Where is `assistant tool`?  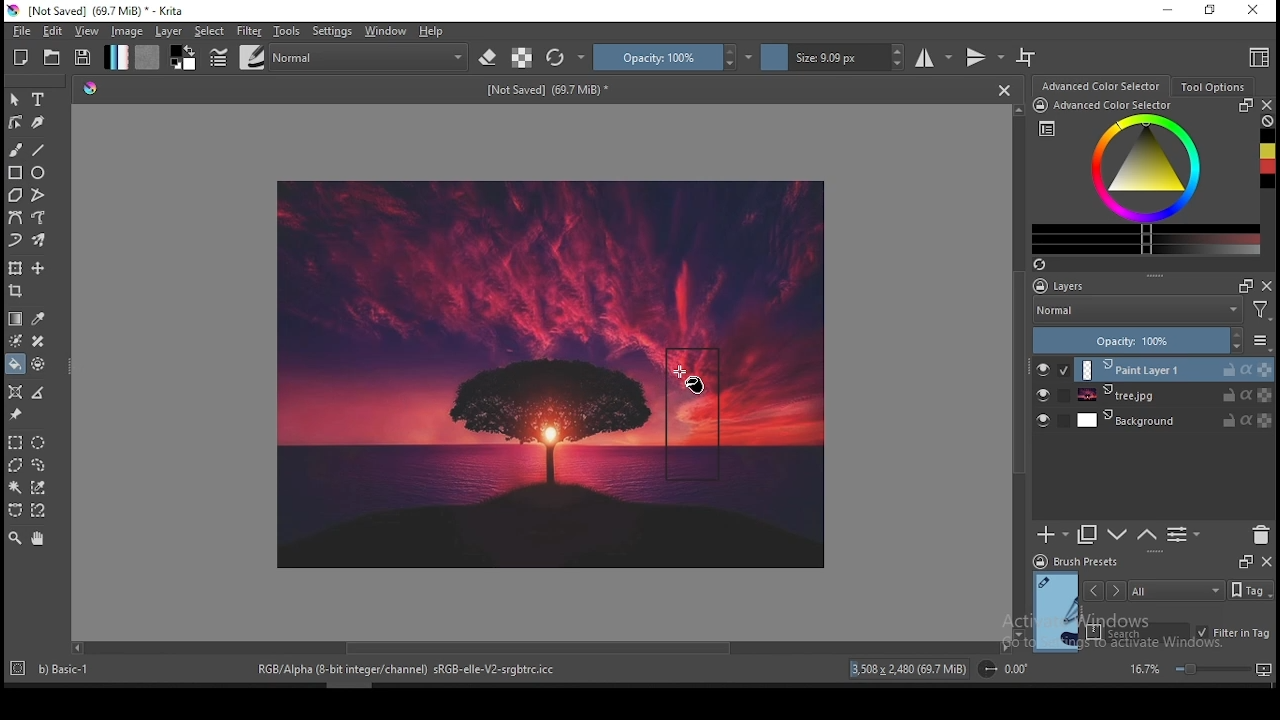
assistant tool is located at coordinates (16, 391).